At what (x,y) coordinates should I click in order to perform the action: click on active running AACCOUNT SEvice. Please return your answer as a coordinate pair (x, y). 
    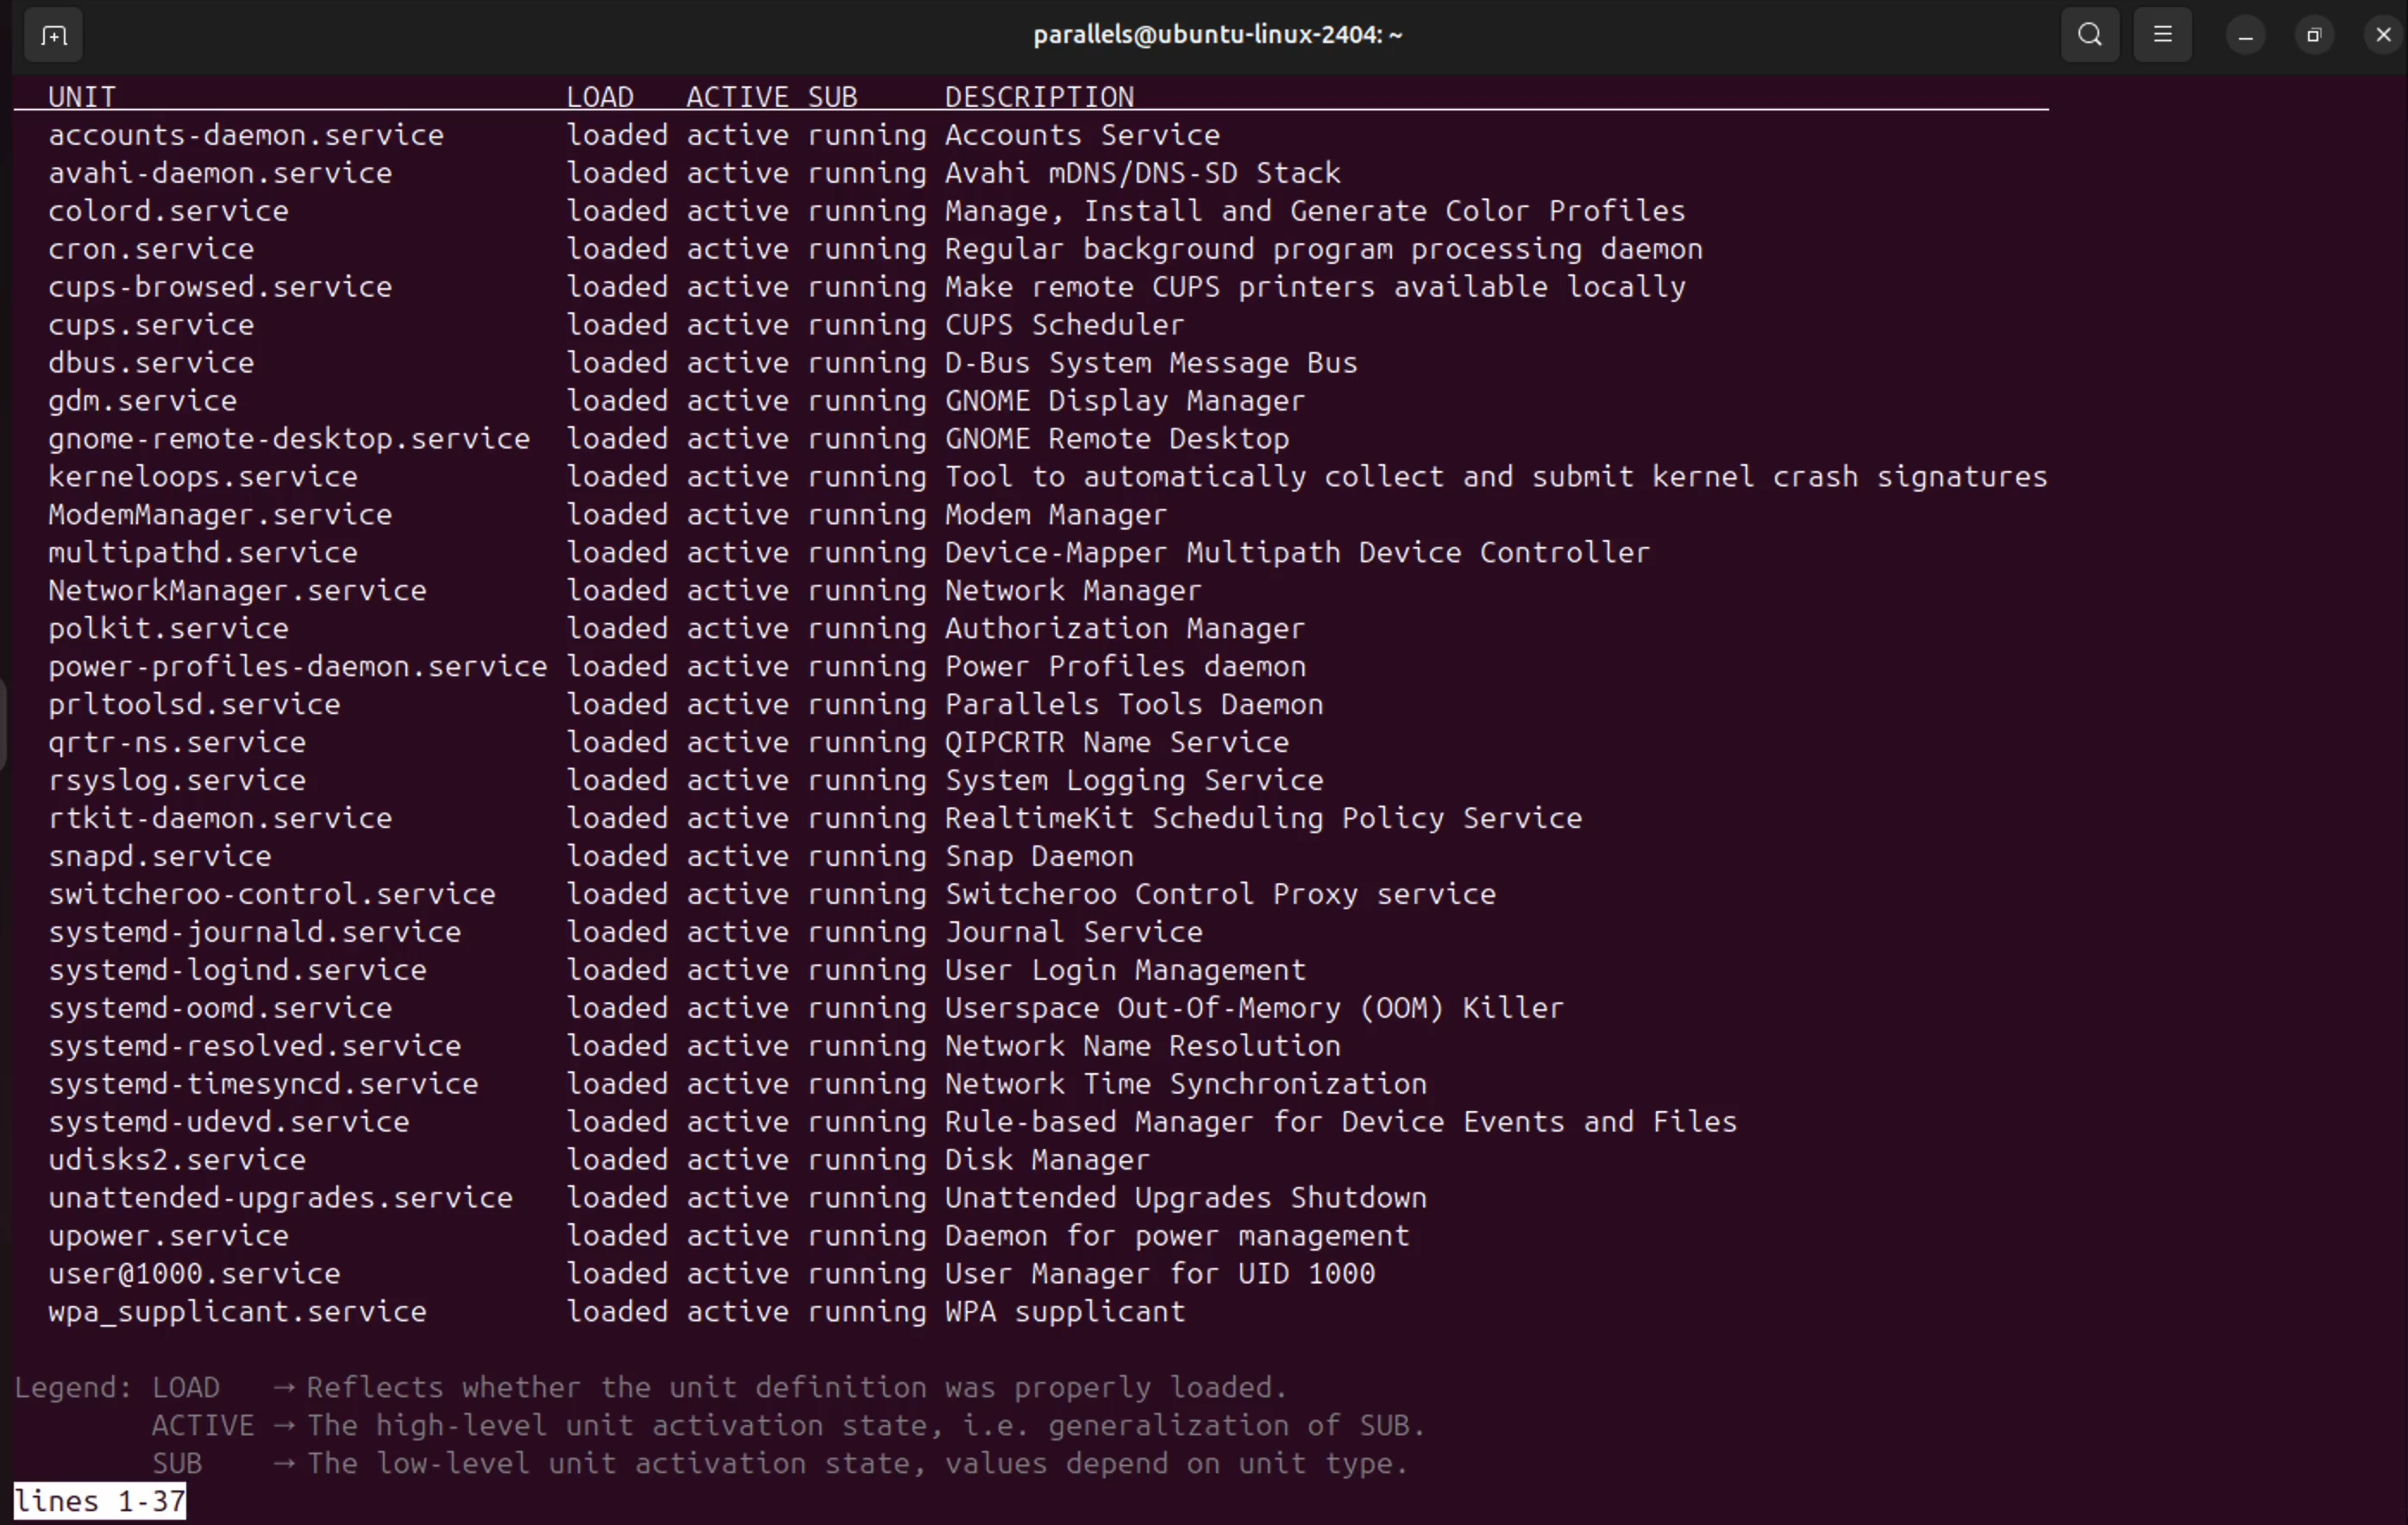
    Looking at the image, I should click on (961, 137).